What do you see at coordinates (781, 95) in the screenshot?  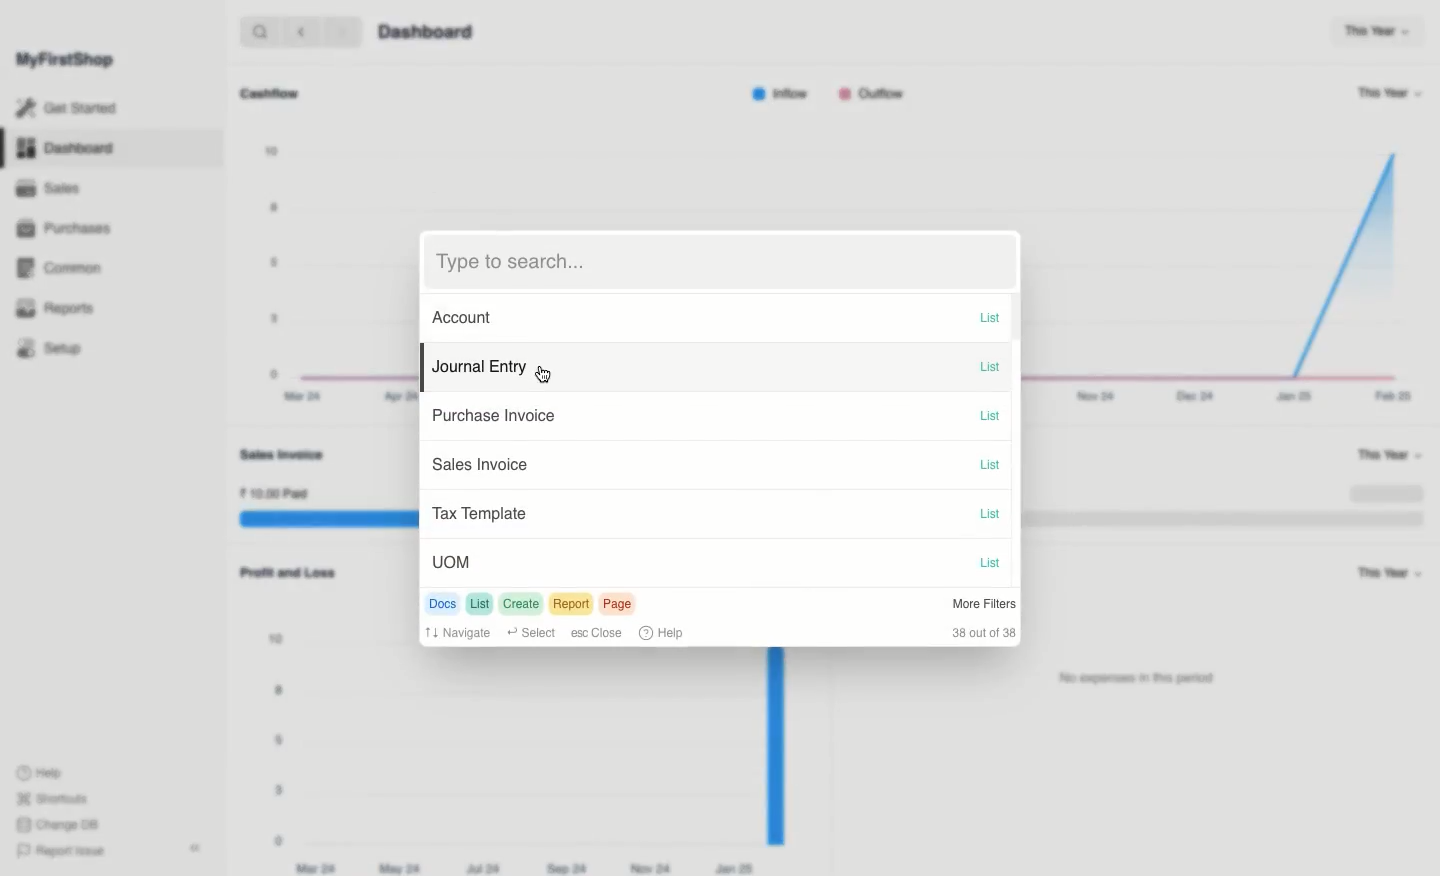 I see `Inflow` at bounding box center [781, 95].